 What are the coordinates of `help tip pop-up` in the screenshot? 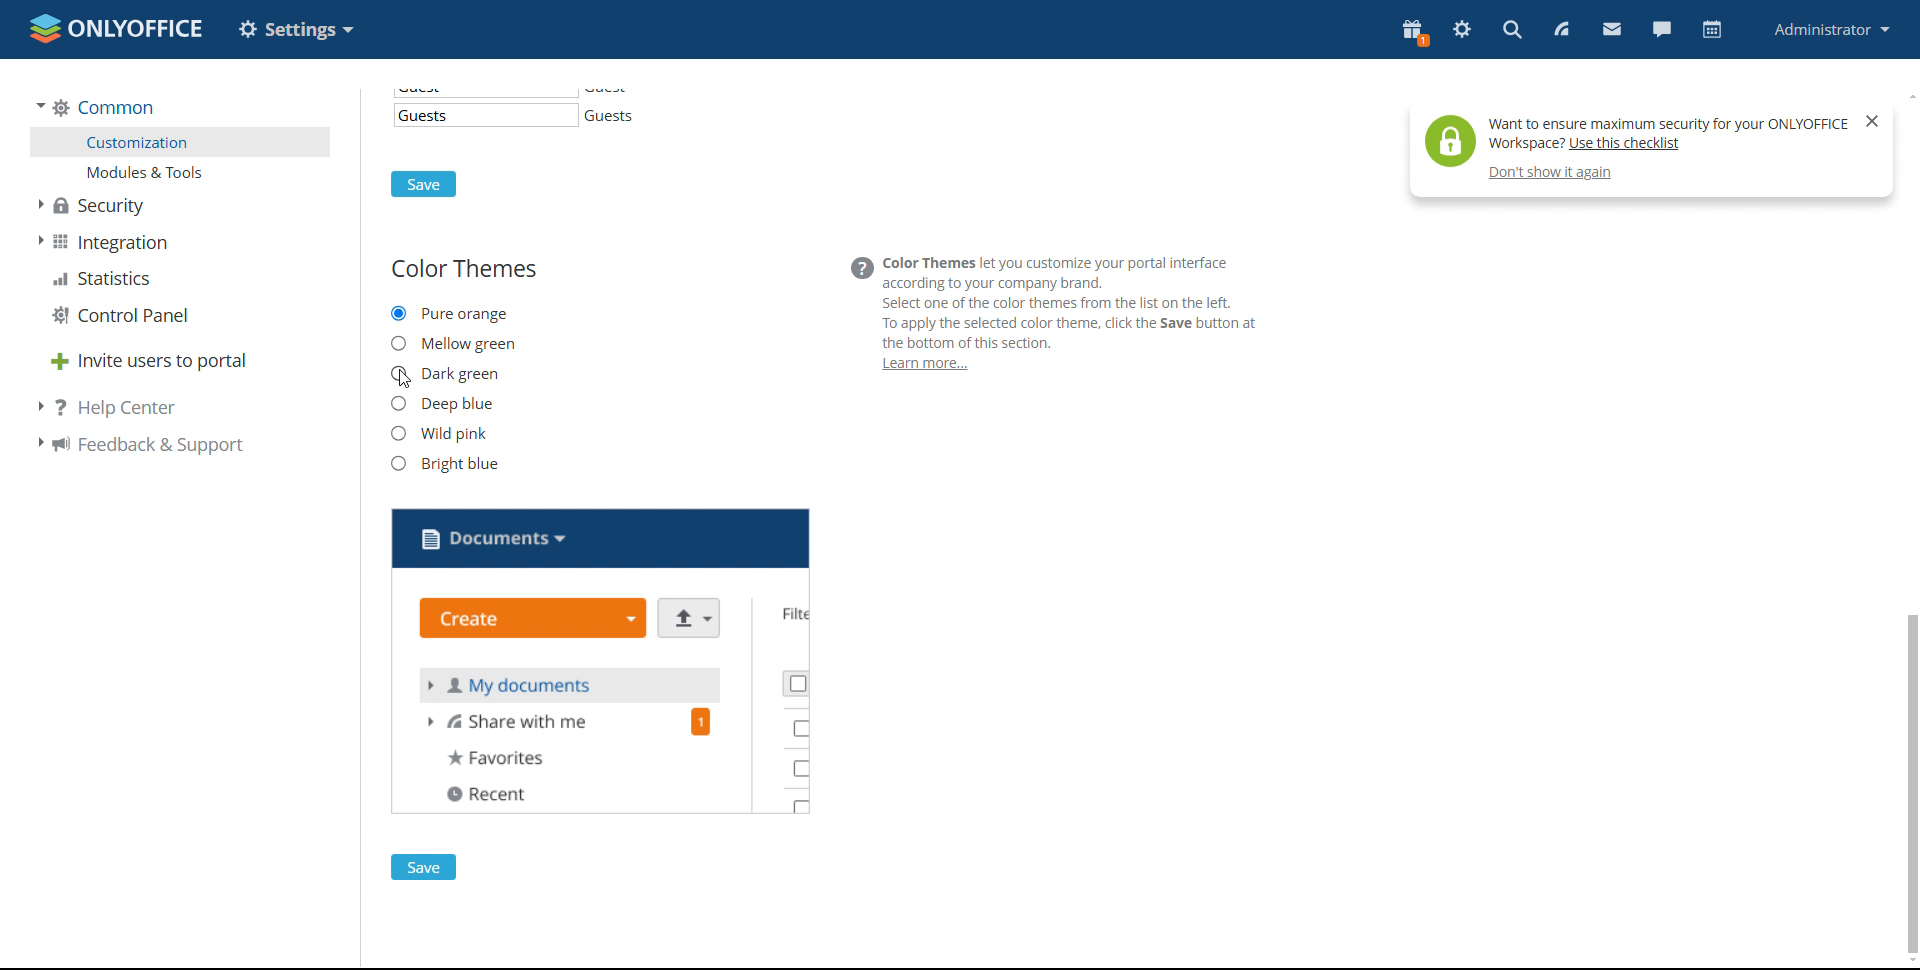 It's located at (1631, 135).